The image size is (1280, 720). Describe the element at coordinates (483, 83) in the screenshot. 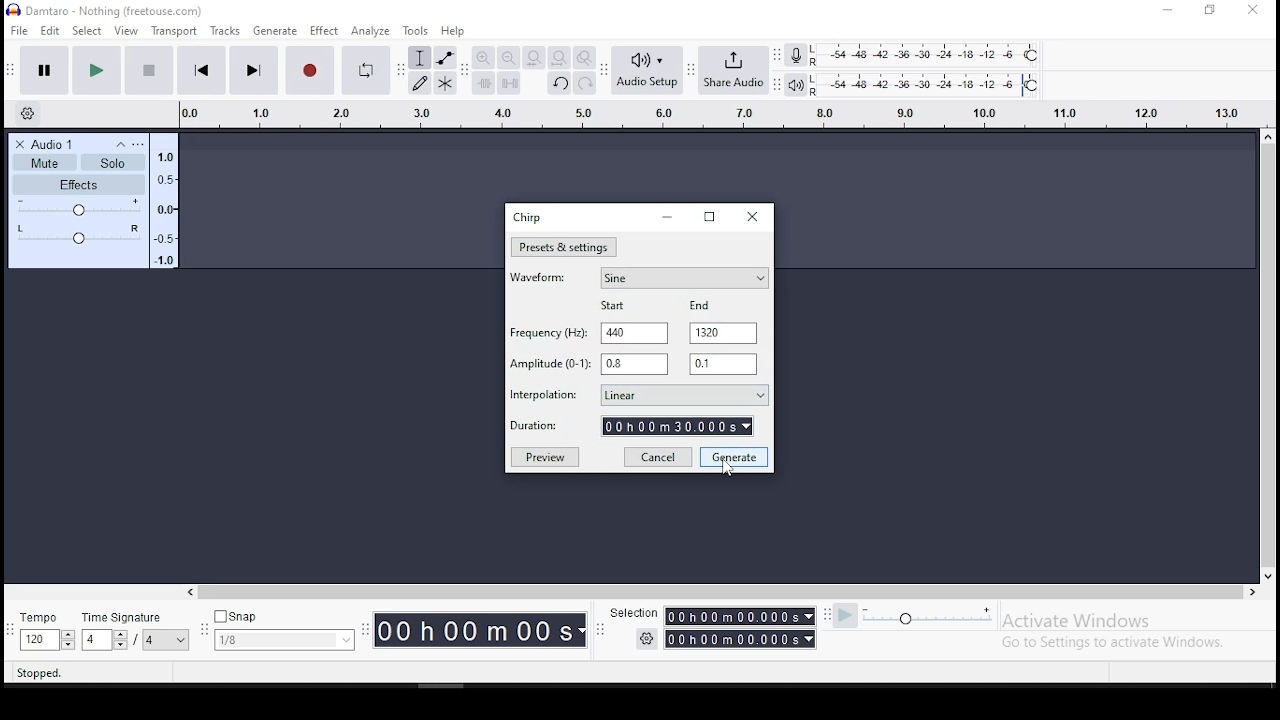

I see `trim audio outside selection` at that location.